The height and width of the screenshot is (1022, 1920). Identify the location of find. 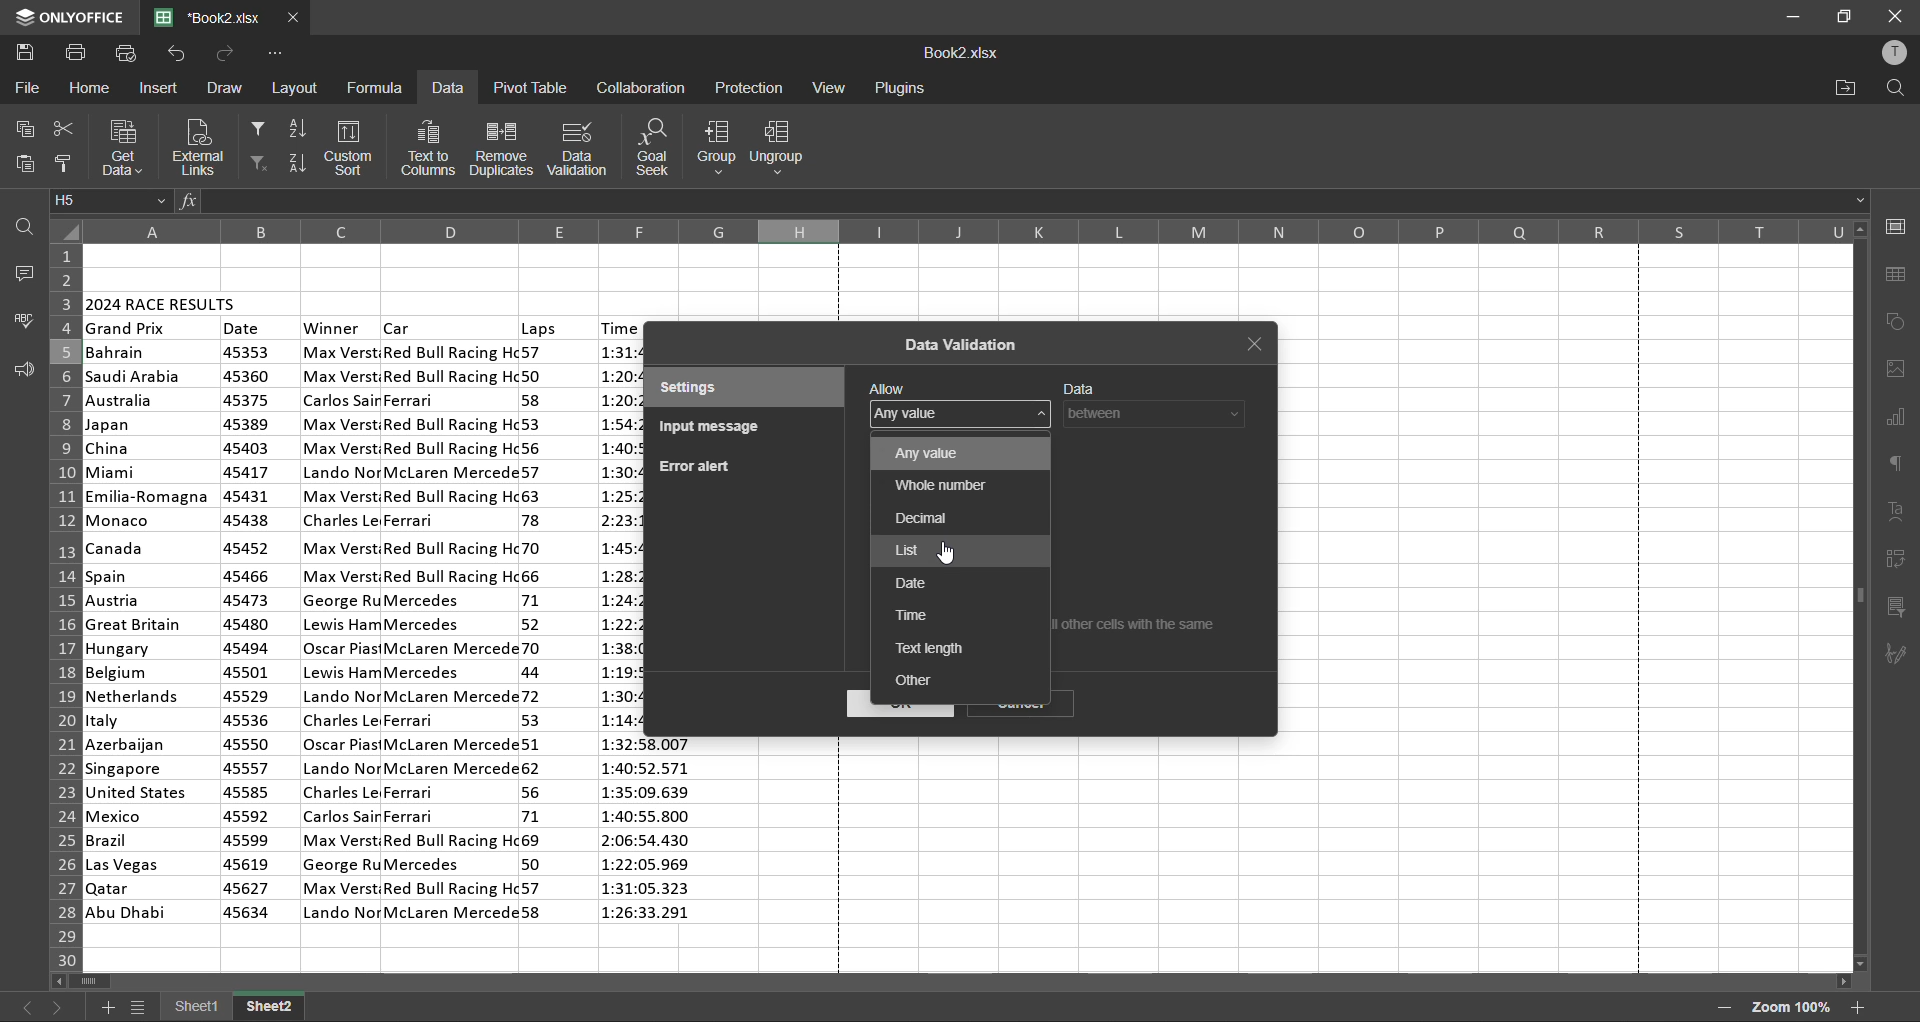
(1889, 88).